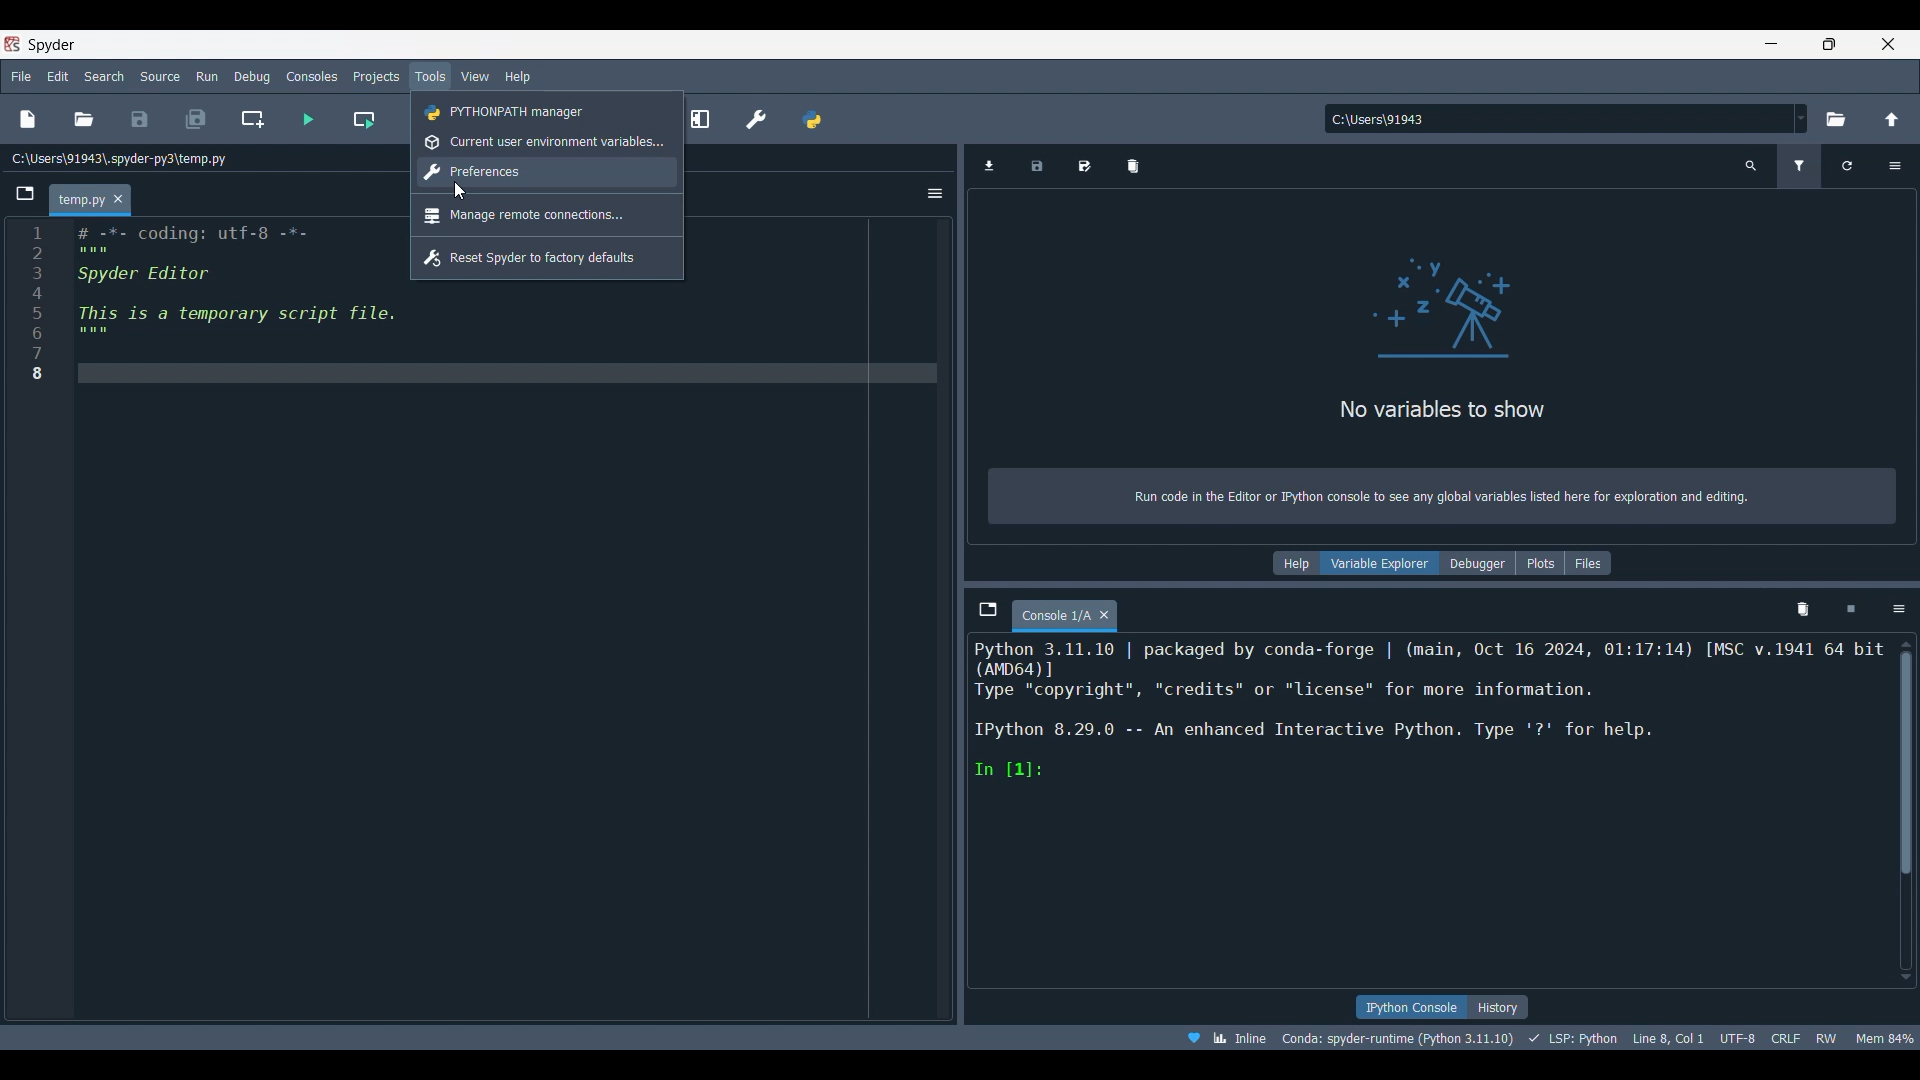 The height and width of the screenshot is (1080, 1920). Describe the element at coordinates (548, 257) in the screenshot. I see `Reset Spyder to factory defaults` at that location.